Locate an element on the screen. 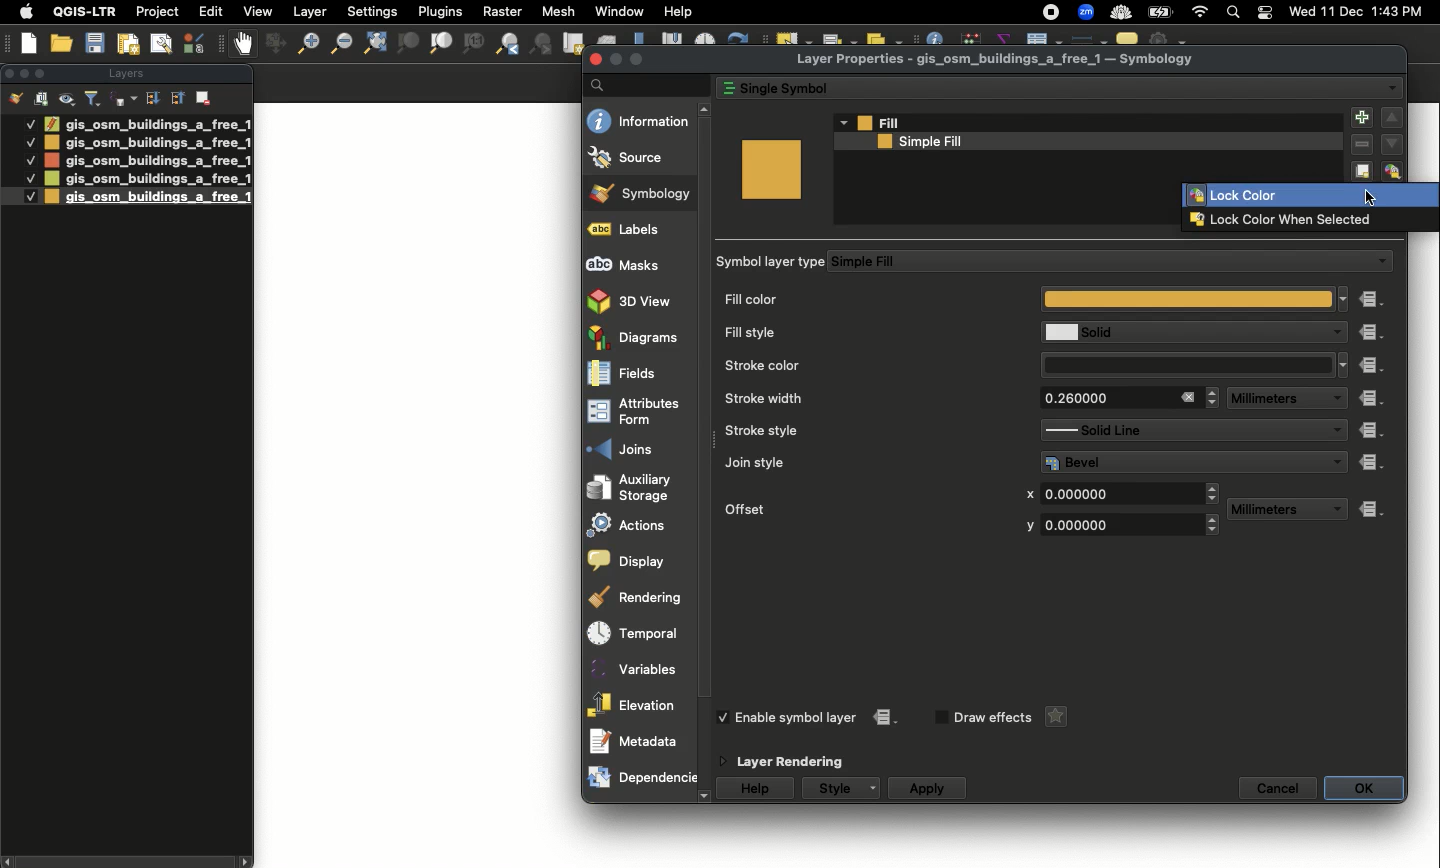 This screenshot has width=1440, height=868. Information is located at coordinates (639, 120).